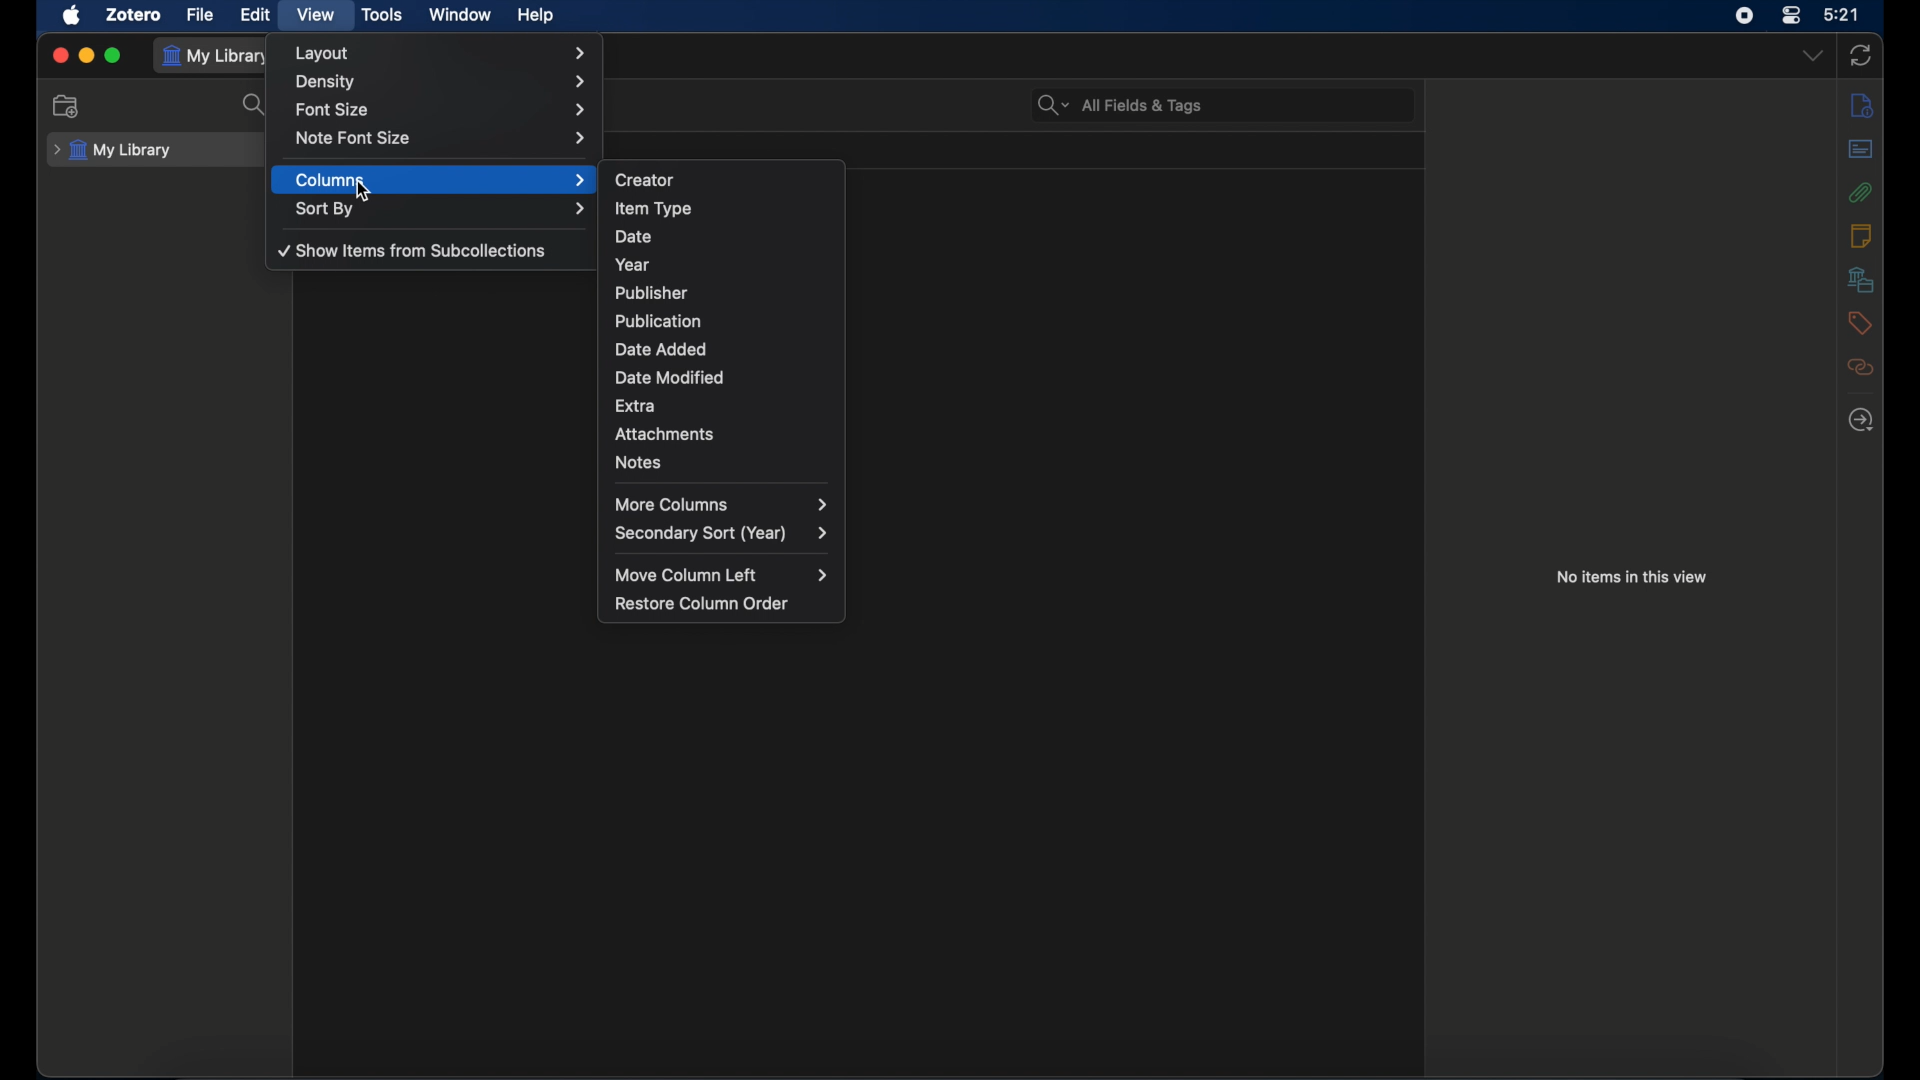 This screenshot has width=1920, height=1080. Describe the element at coordinates (443, 180) in the screenshot. I see `columns` at that location.